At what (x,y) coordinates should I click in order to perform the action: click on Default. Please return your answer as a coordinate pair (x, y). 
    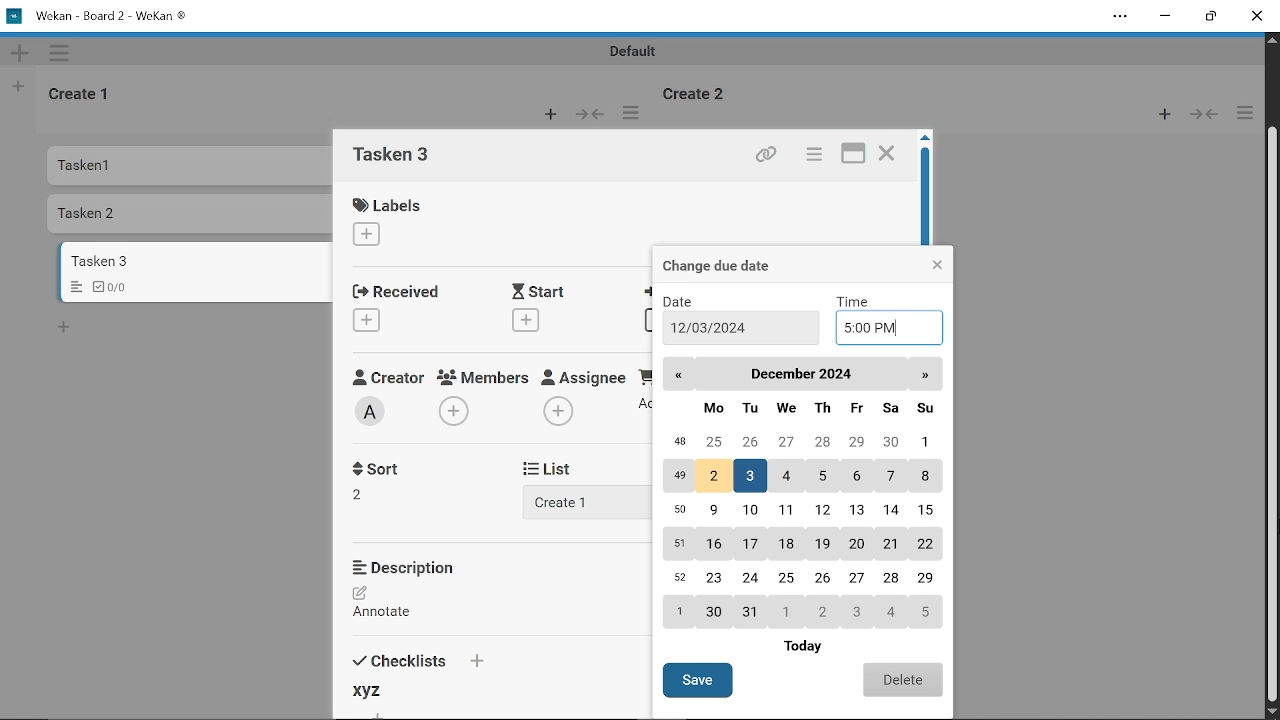
    Looking at the image, I should click on (636, 51).